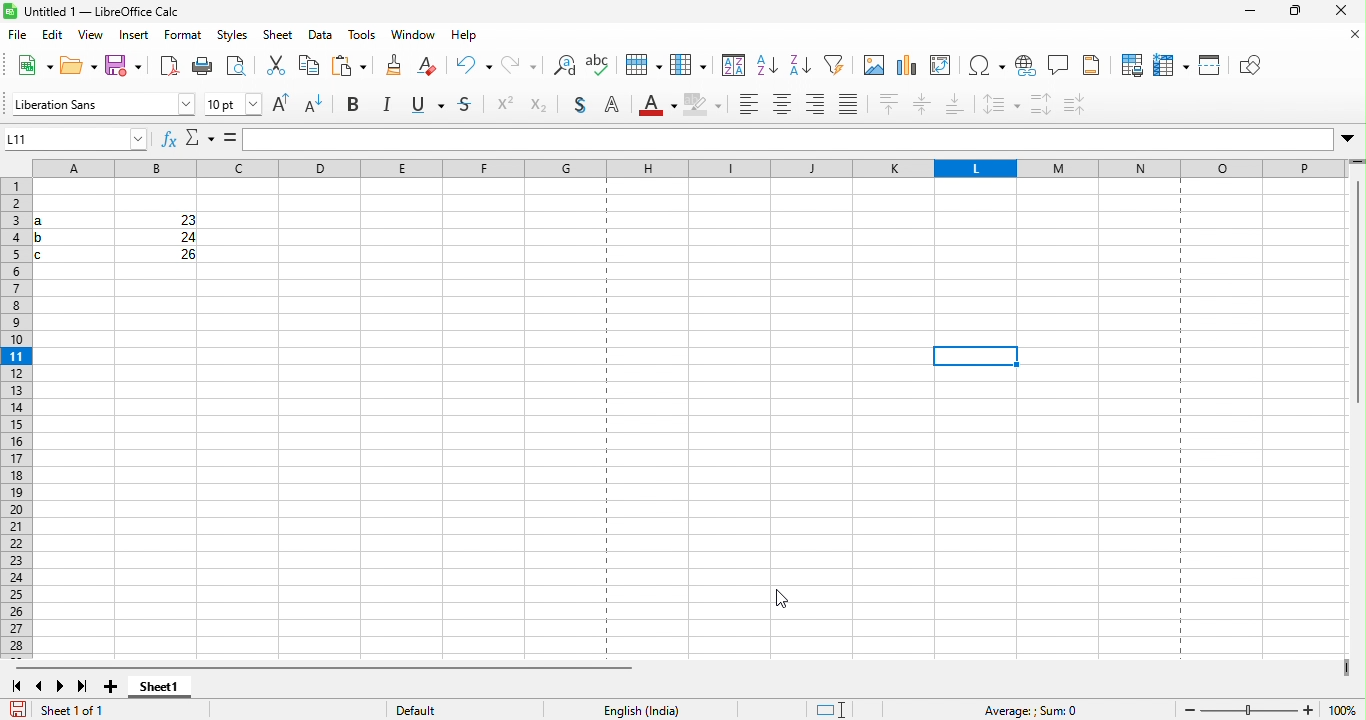 The height and width of the screenshot is (720, 1366). I want to click on align top, so click(890, 106).